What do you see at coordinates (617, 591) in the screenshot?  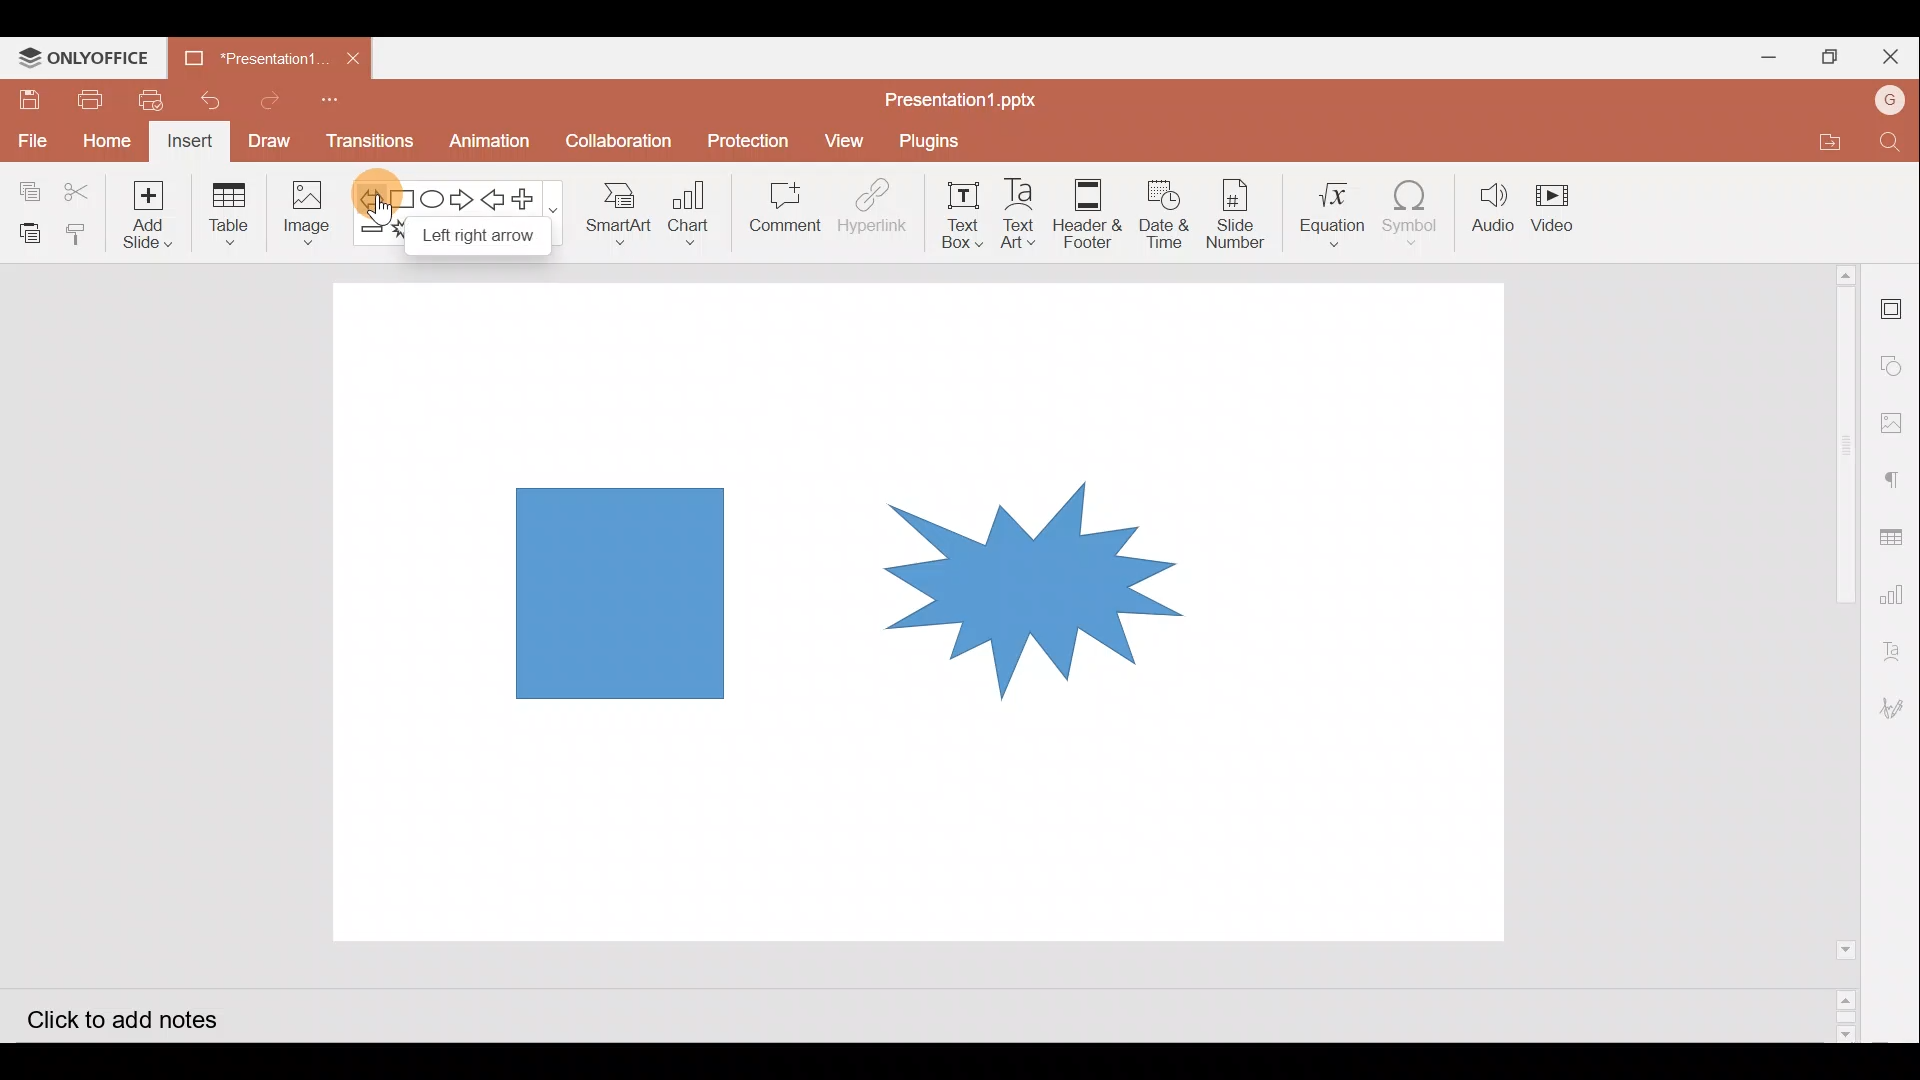 I see `Rectangle shape` at bounding box center [617, 591].